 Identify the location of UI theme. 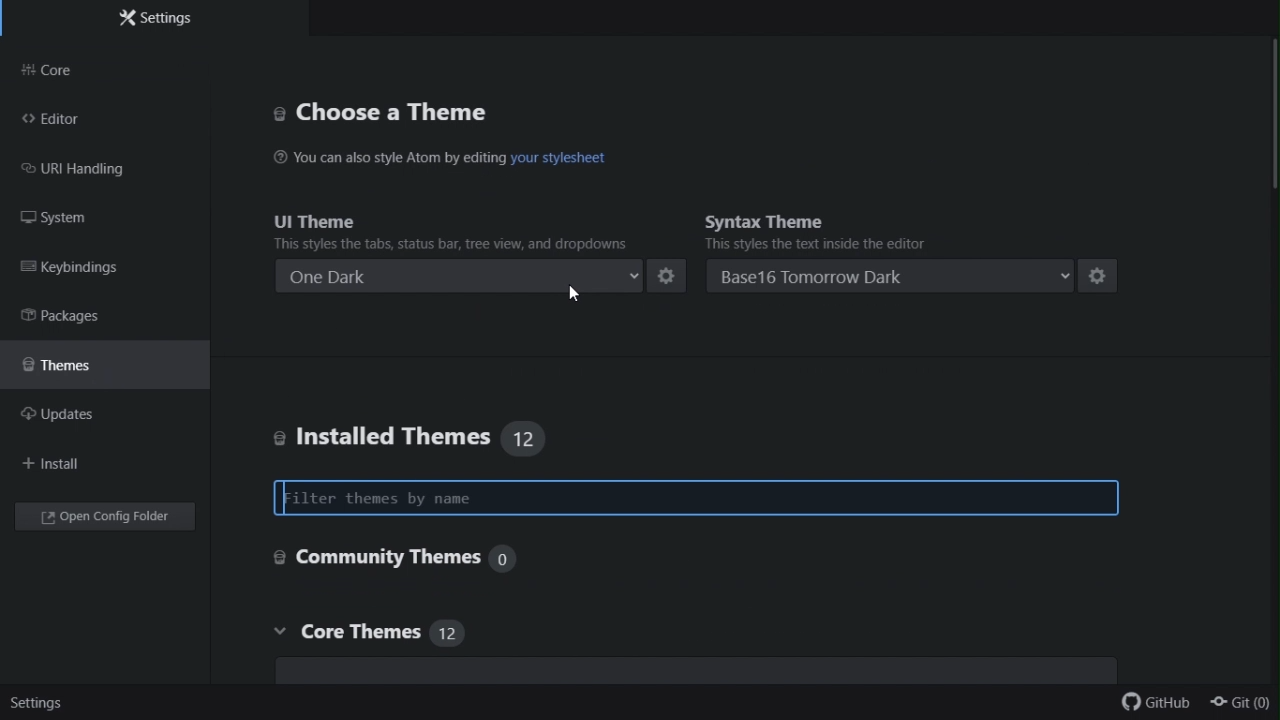
(447, 217).